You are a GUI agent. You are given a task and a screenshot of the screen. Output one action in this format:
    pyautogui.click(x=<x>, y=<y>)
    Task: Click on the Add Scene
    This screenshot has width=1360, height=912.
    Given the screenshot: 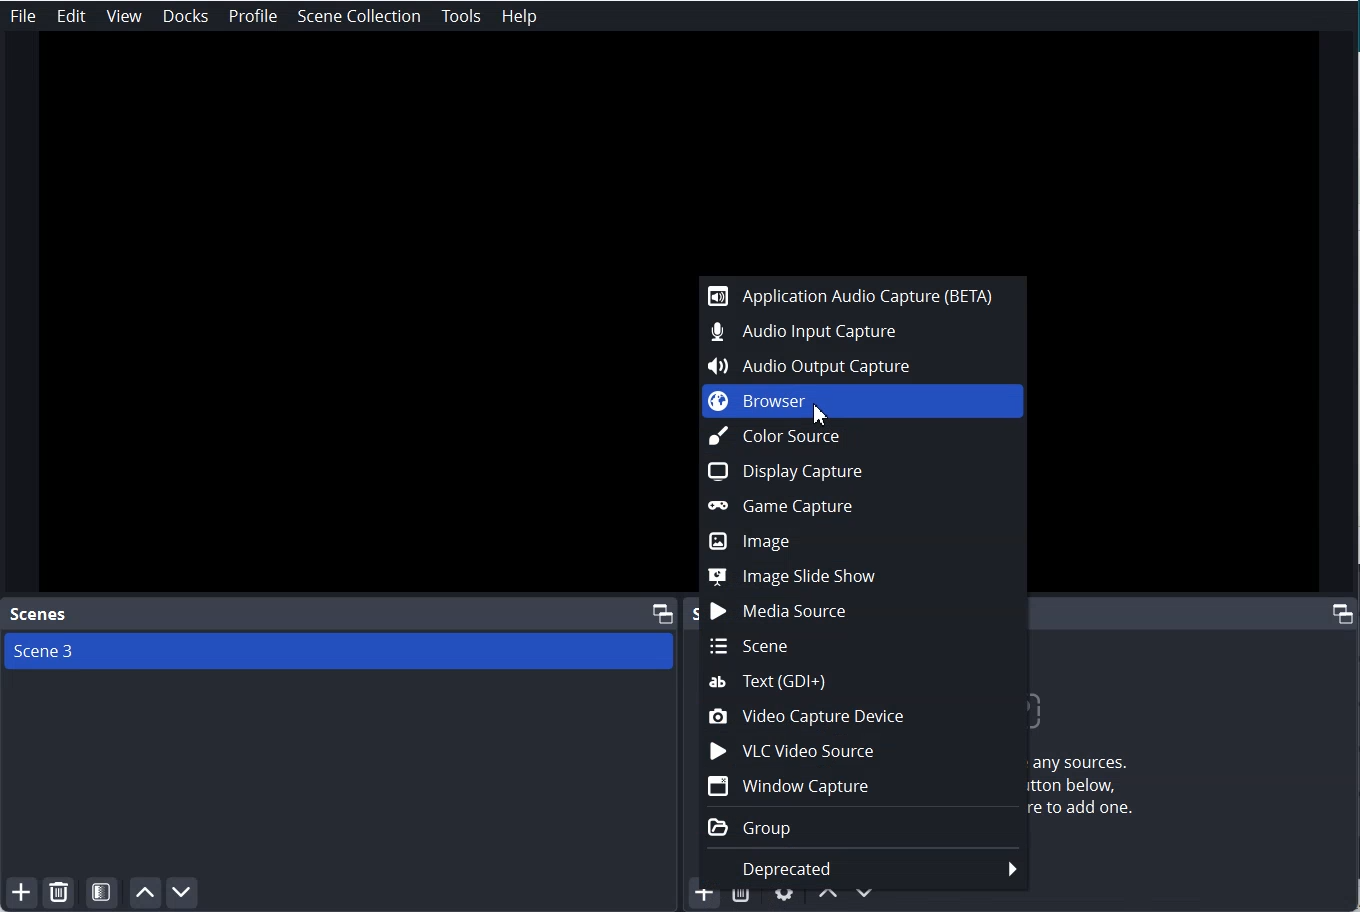 What is the action you would take?
    pyautogui.click(x=18, y=894)
    